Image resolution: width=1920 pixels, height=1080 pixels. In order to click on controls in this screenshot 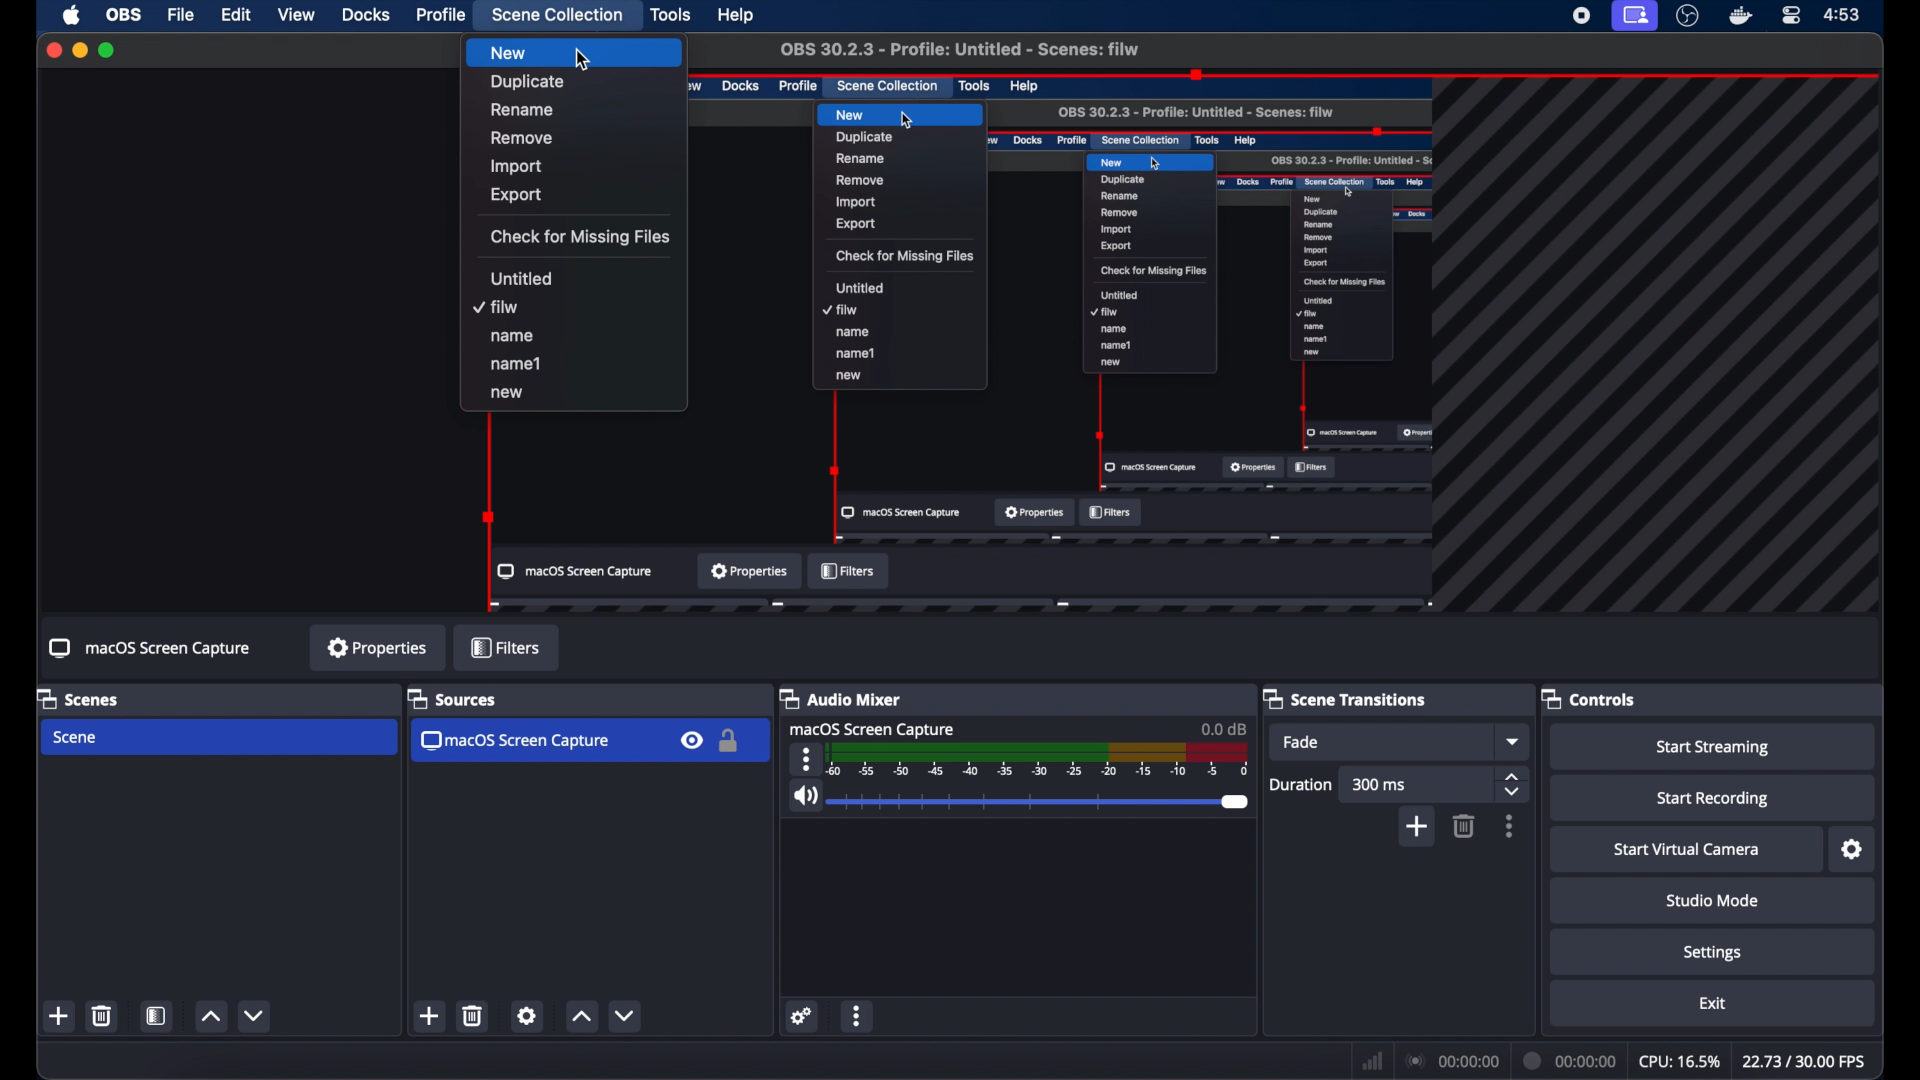, I will do `click(1592, 698)`.